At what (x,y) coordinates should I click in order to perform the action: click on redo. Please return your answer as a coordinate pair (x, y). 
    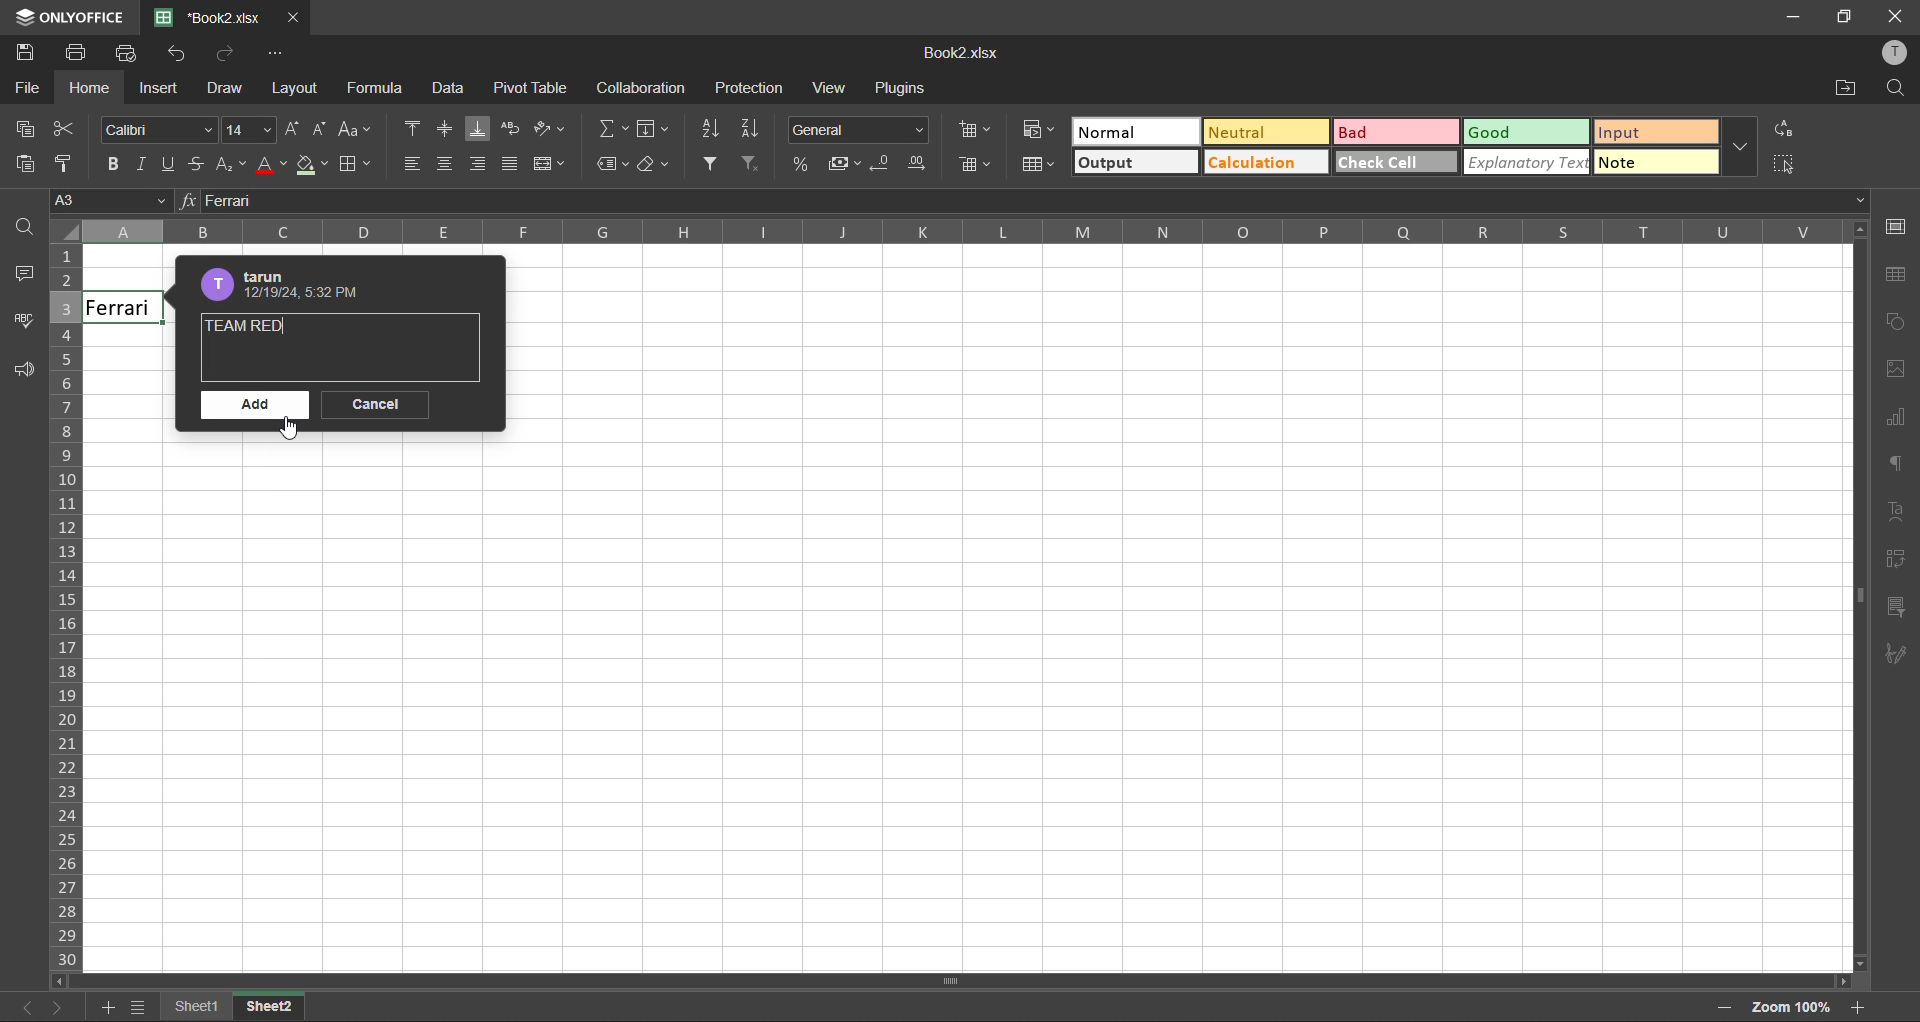
    Looking at the image, I should click on (229, 55).